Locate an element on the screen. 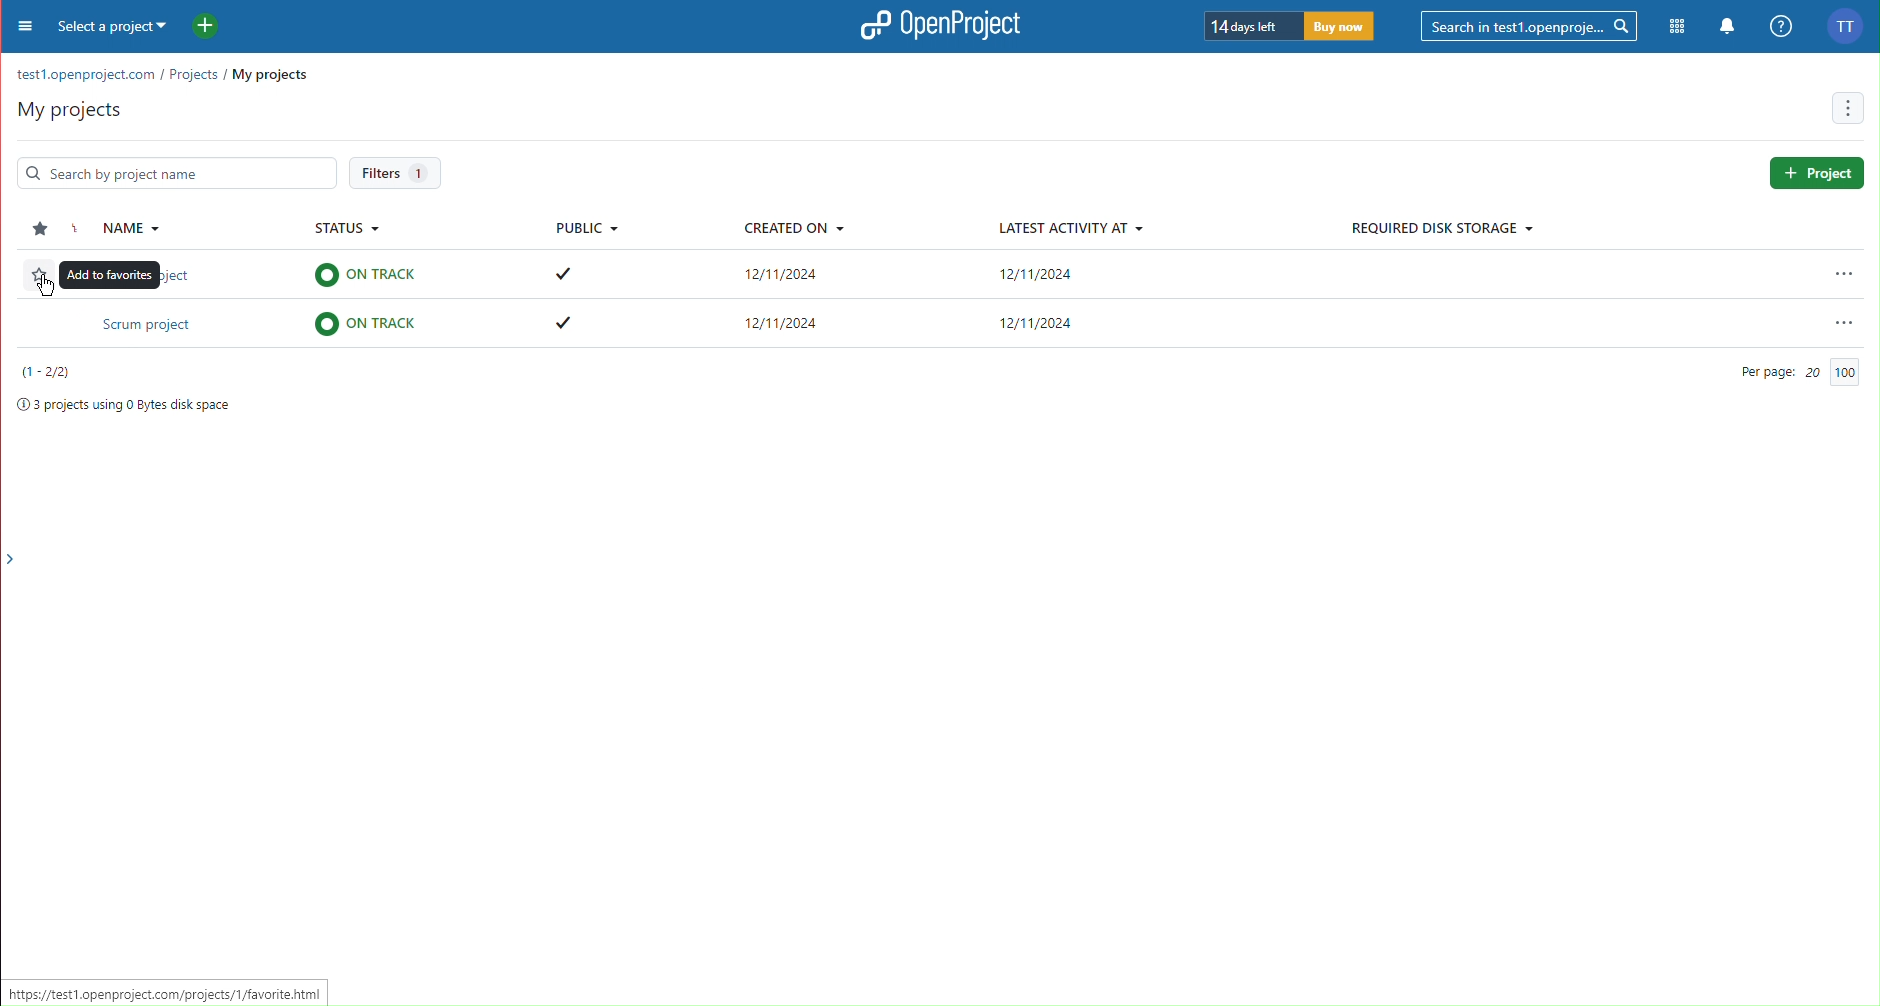  Created On is located at coordinates (792, 231).